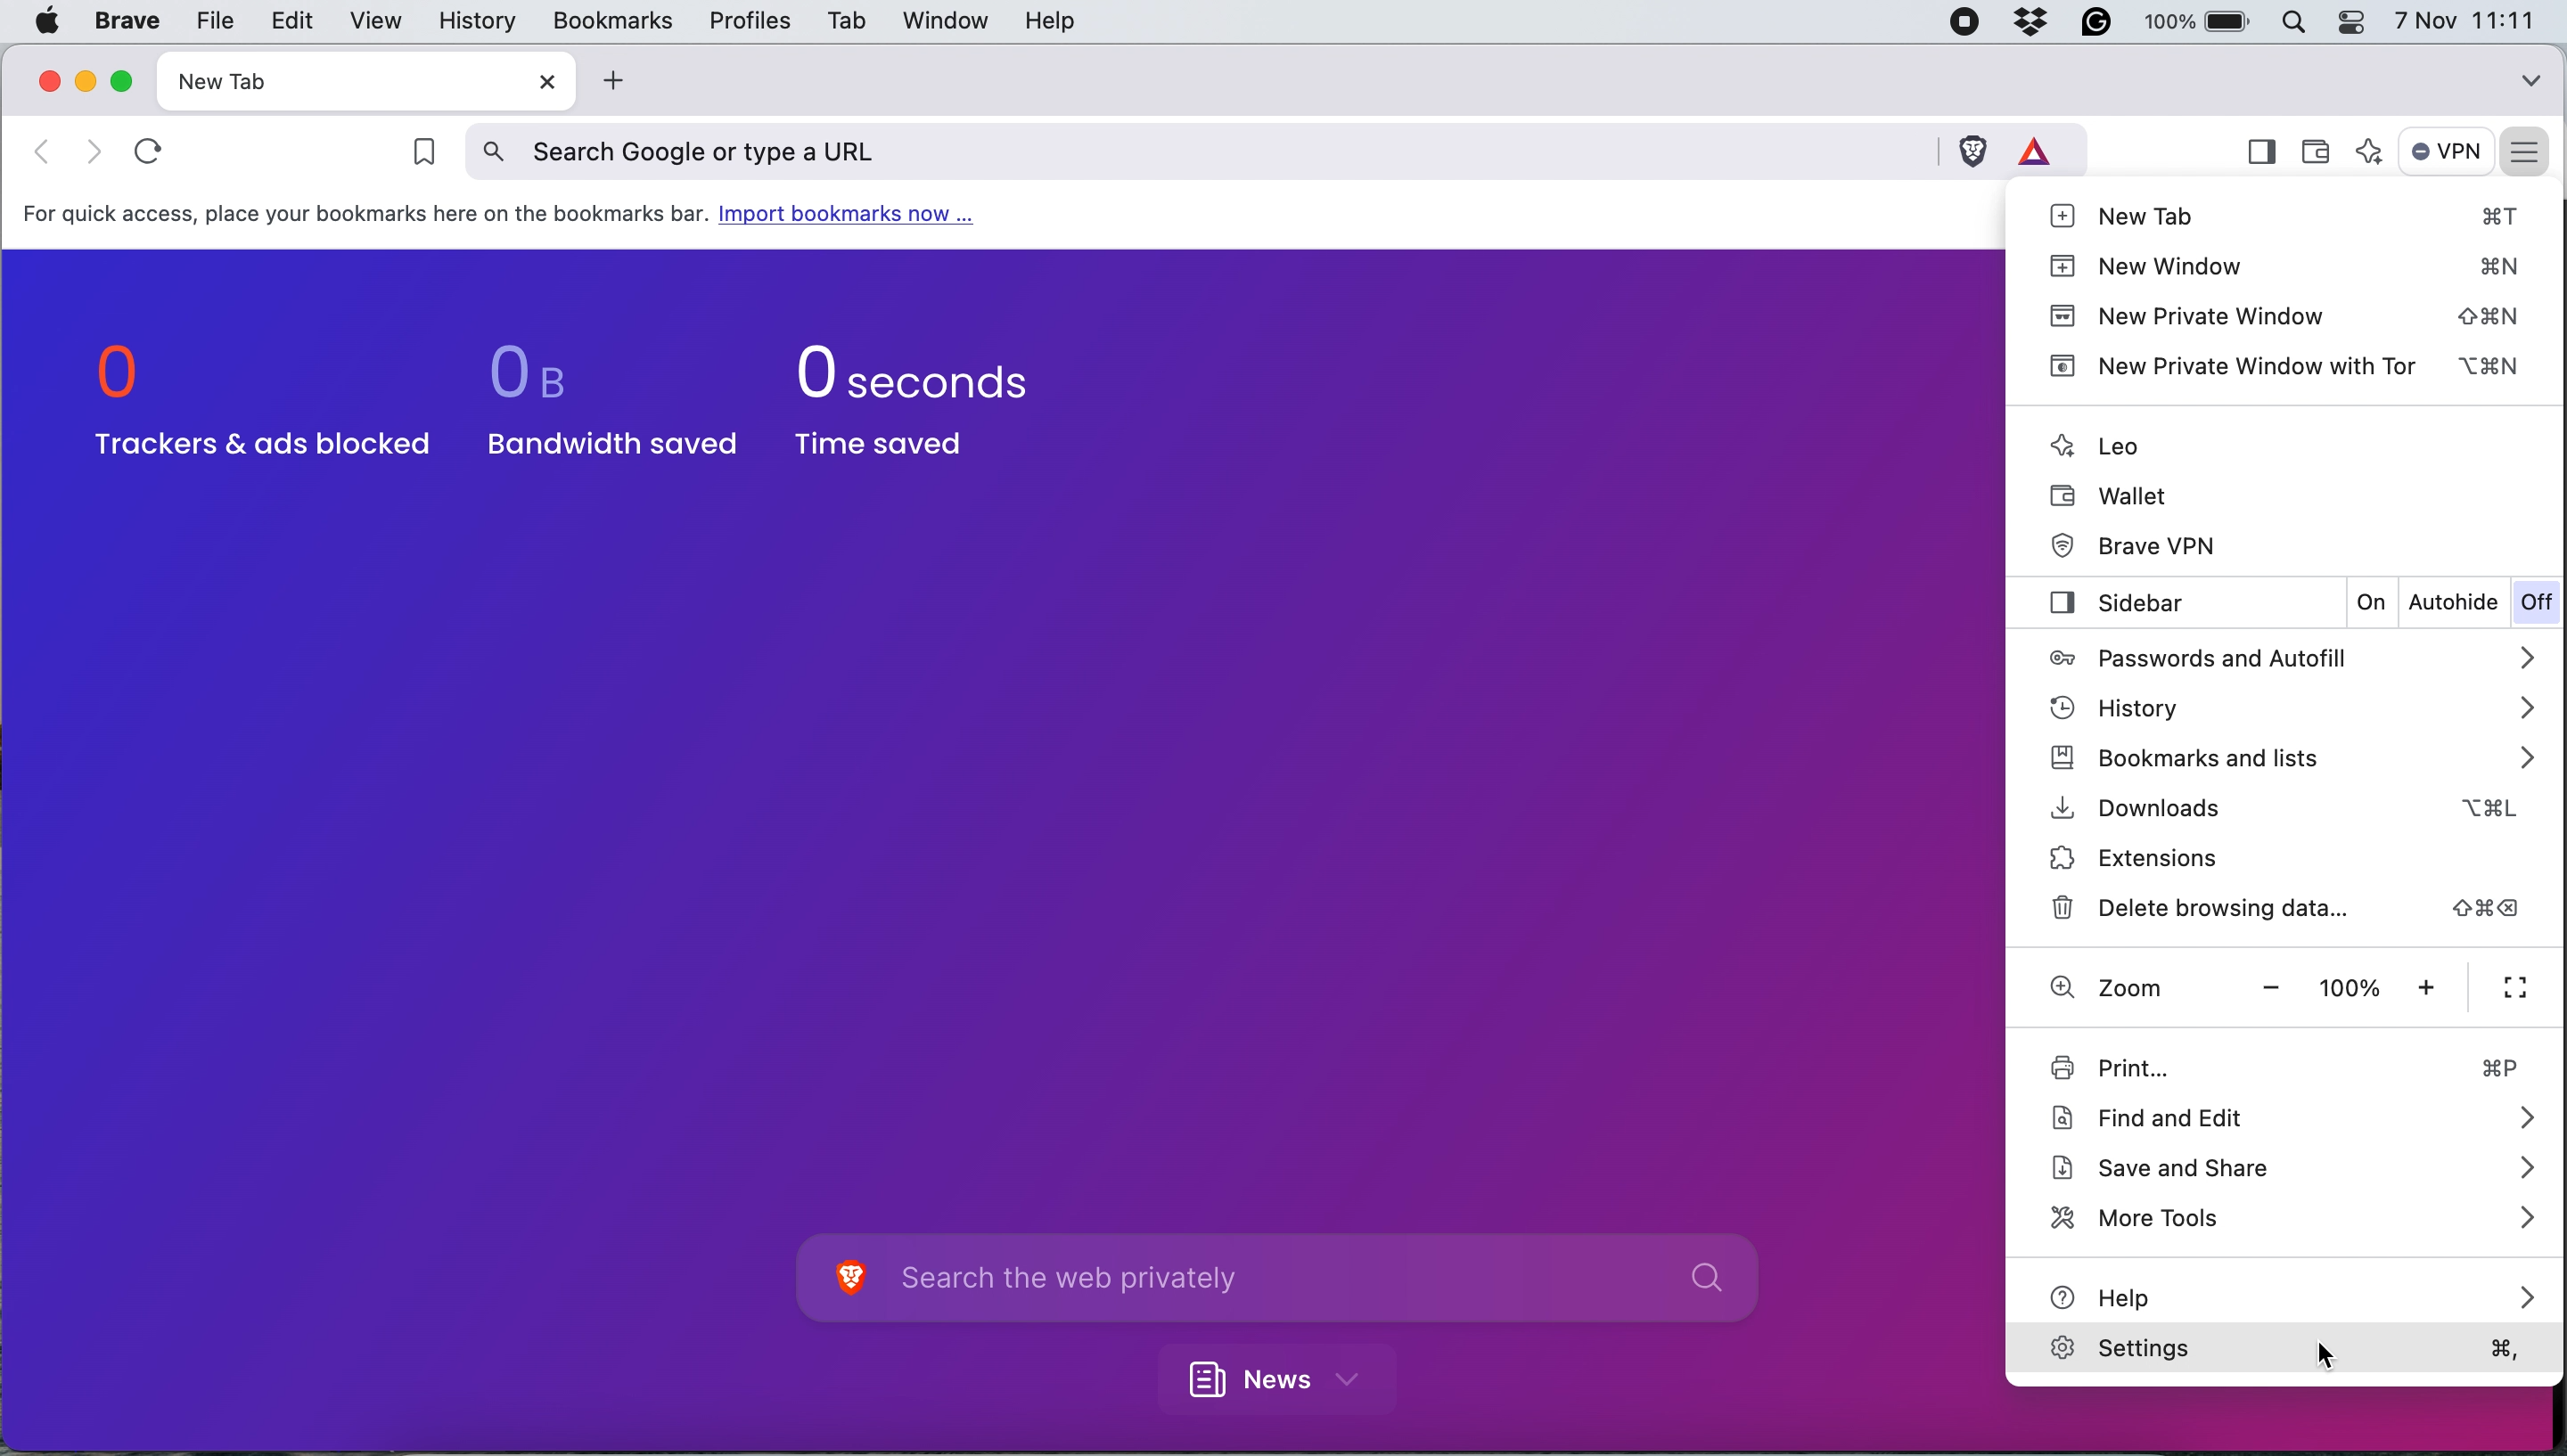 This screenshot has height=1456, width=2567. What do you see at coordinates (2536, 604) in the screenshot?
I see `off` at bounding box center [2536, 604].